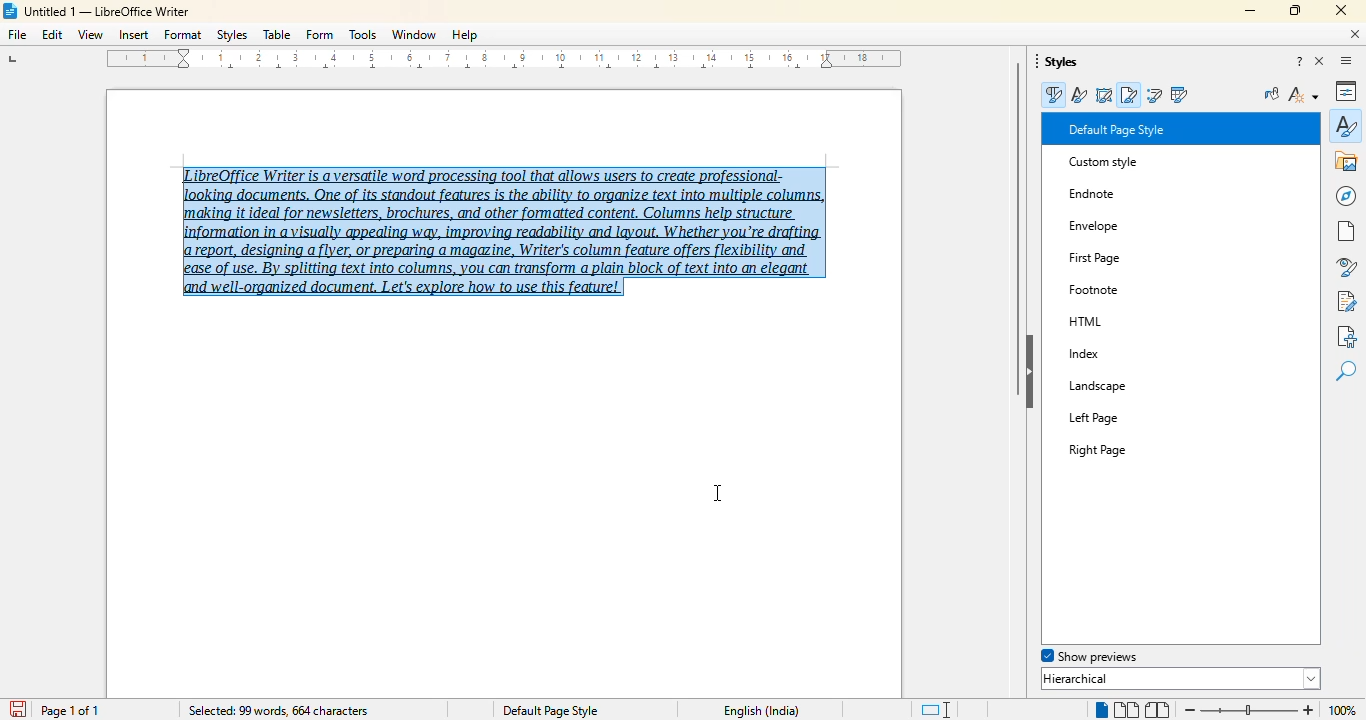  I want to click on English (India), so click(762, 711).